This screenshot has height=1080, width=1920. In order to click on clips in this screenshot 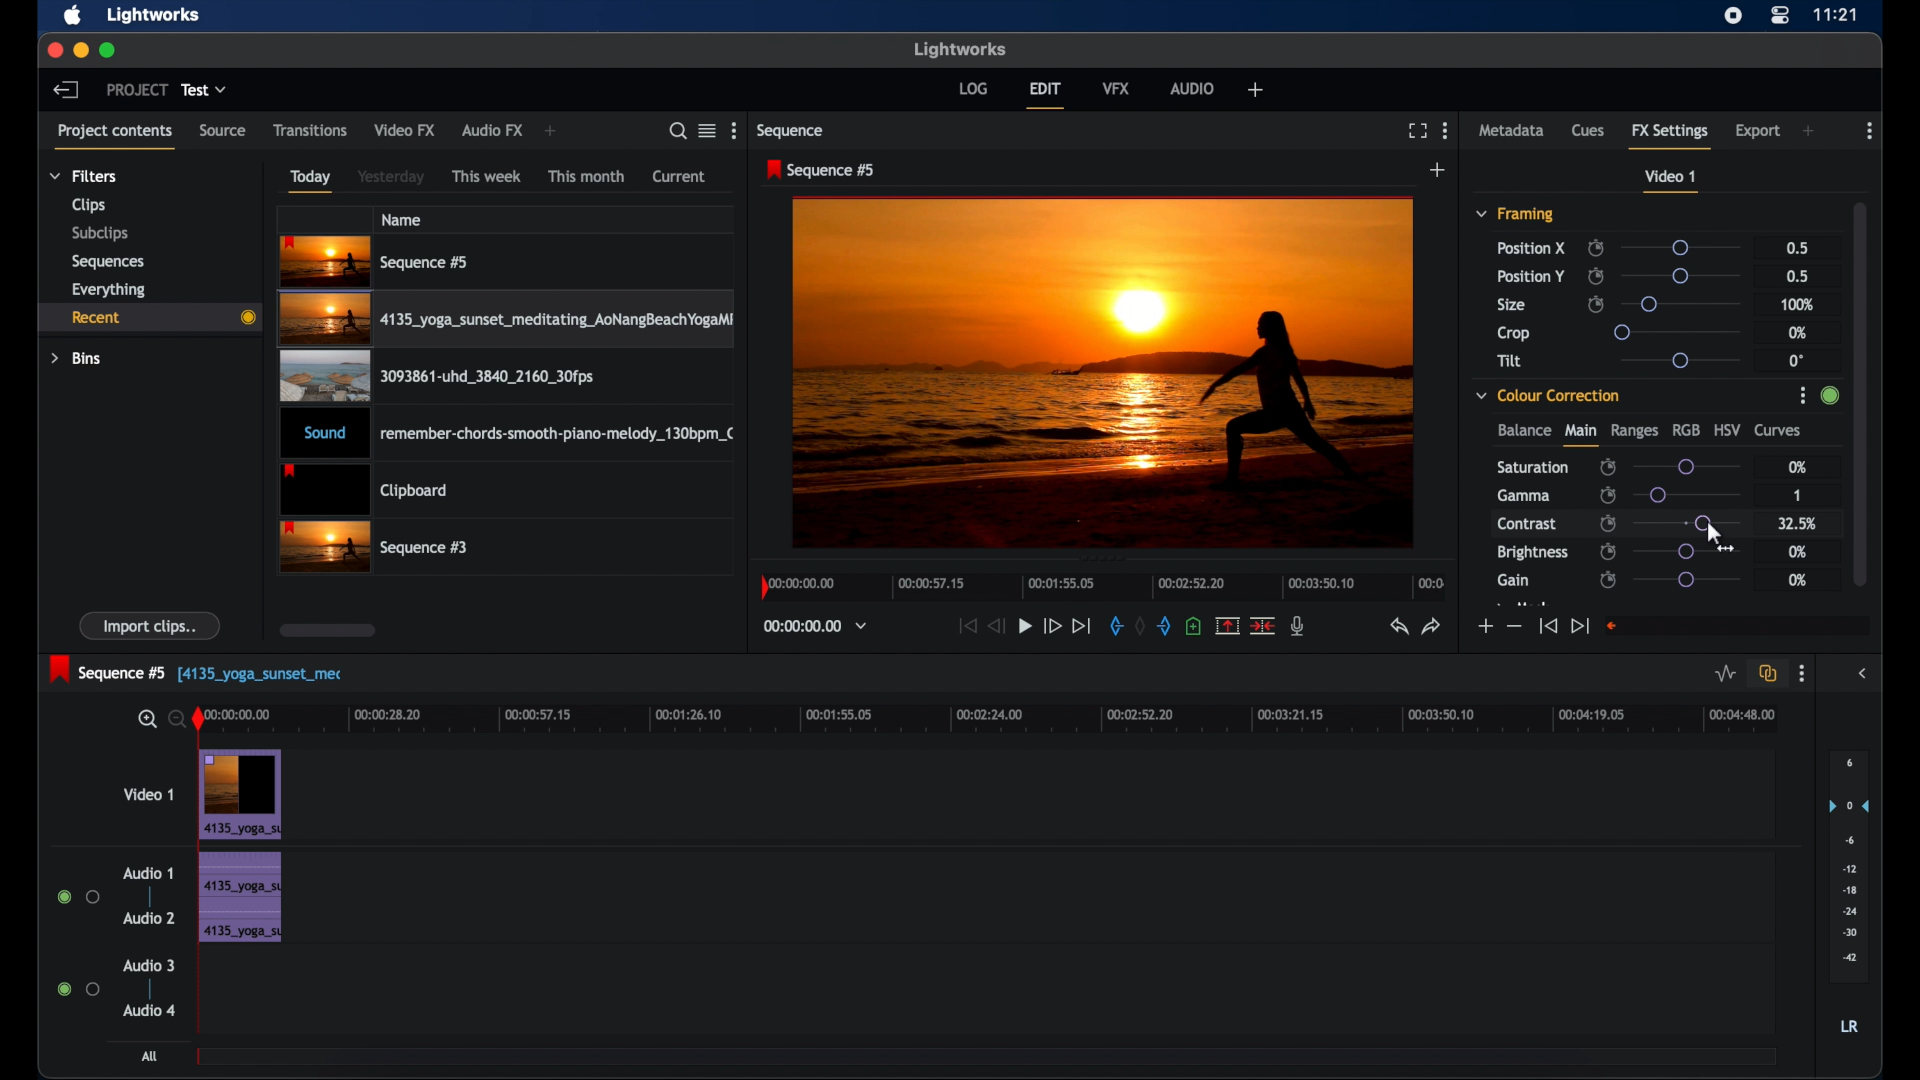, I will do `click(89, 206)`.